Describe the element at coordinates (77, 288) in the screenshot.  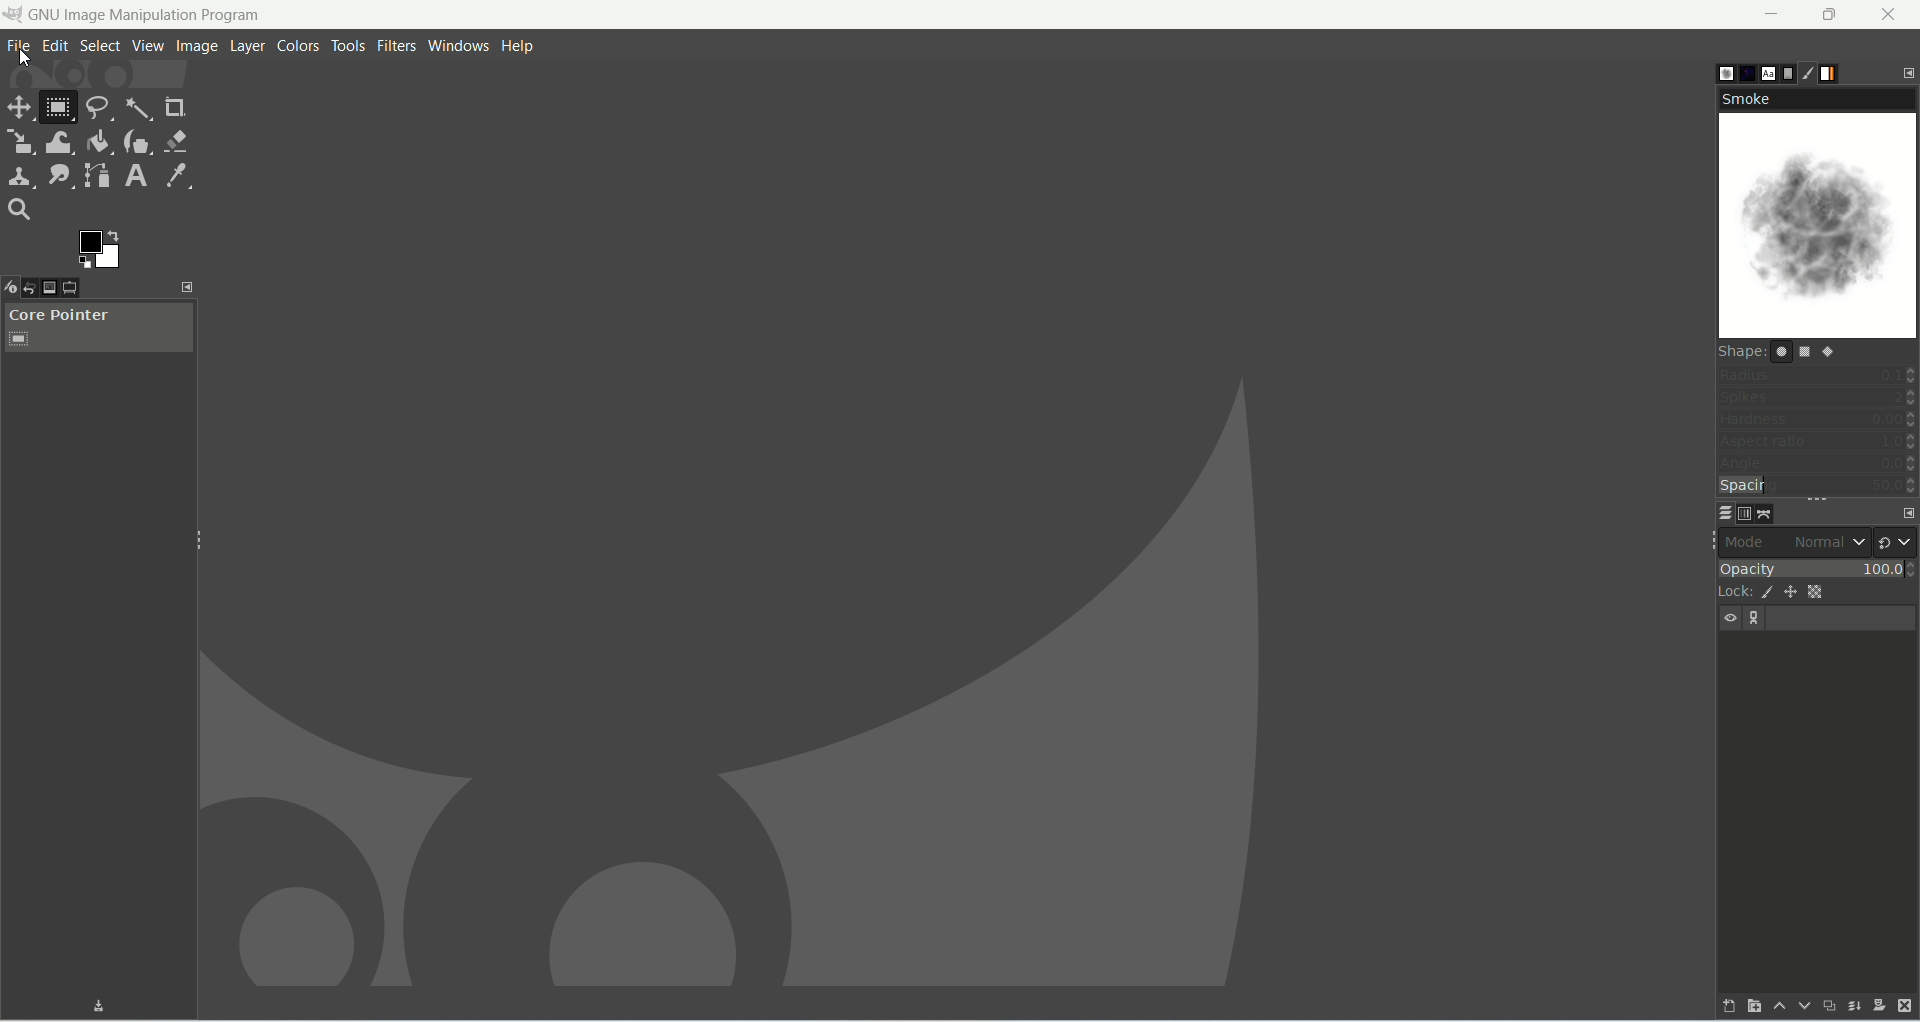
I see `` at that location.